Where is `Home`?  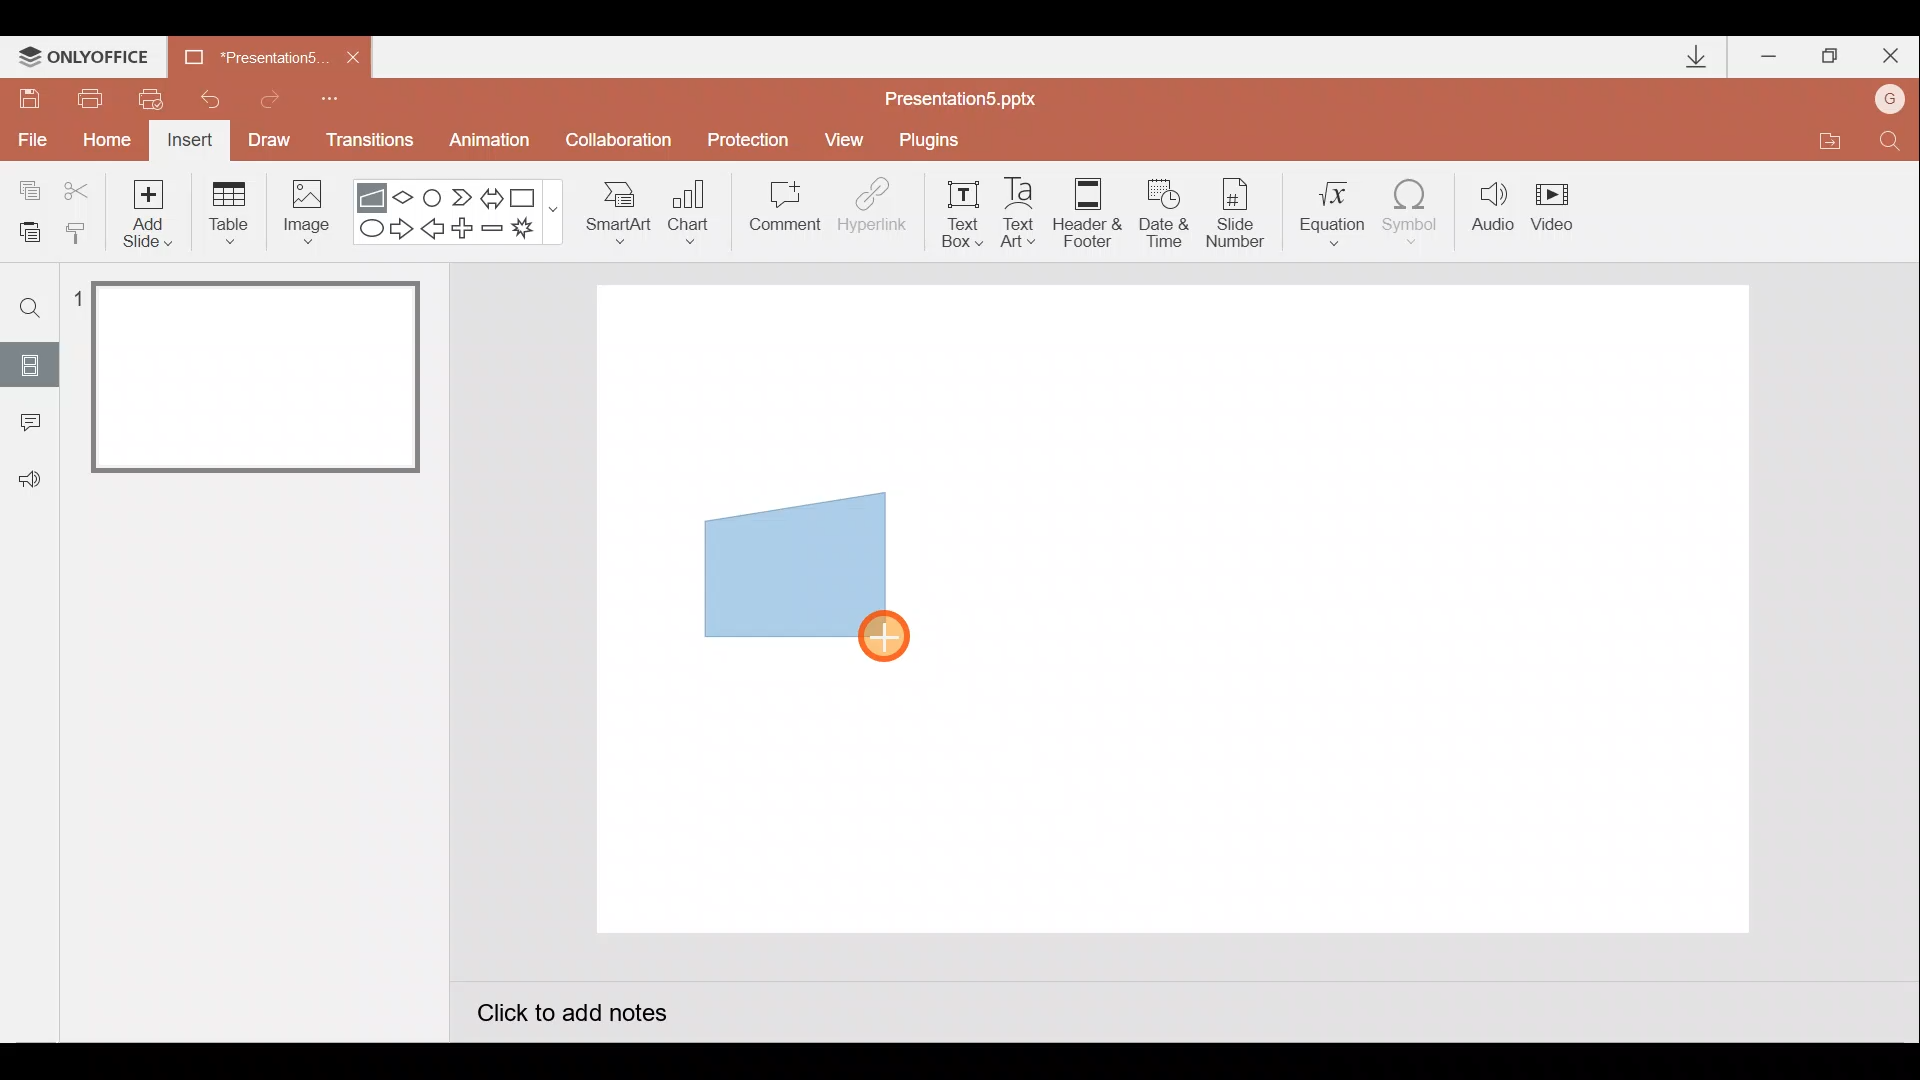 Home is located at coordinates (101, 135).